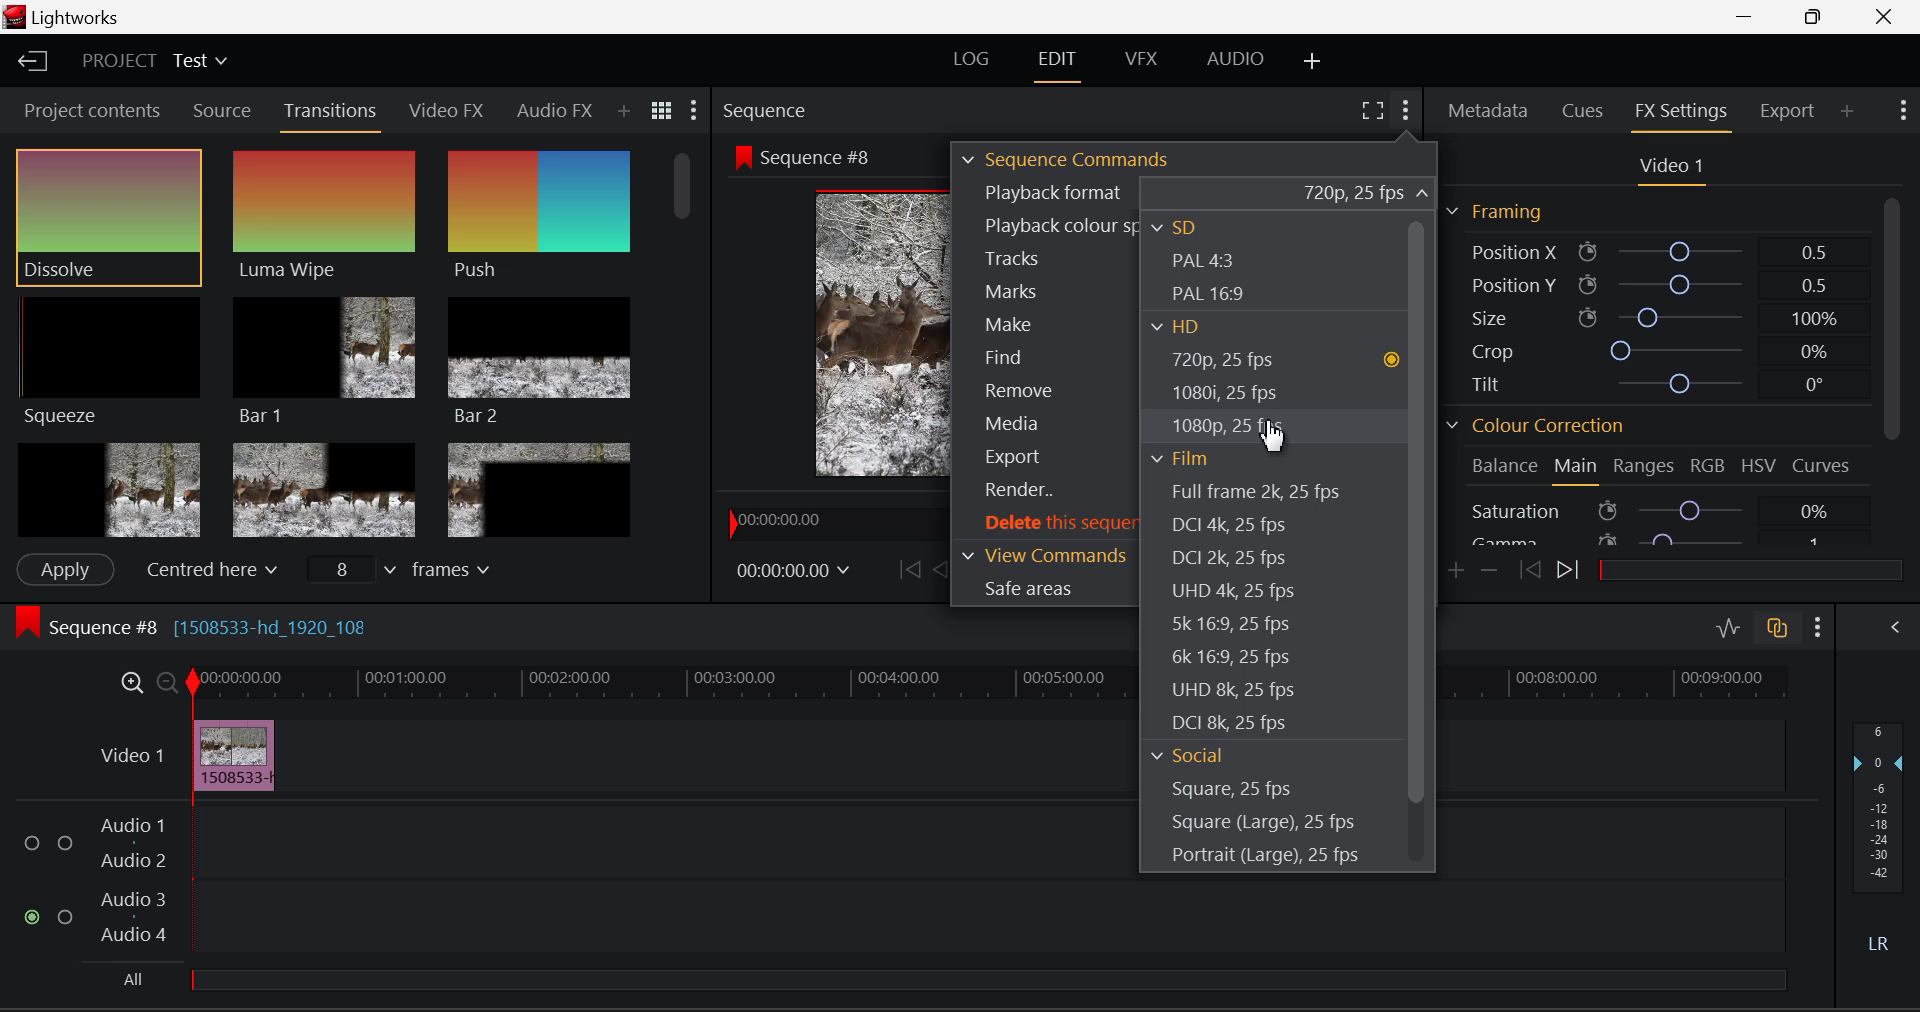 The height and width of the screenshot is (1012, 1920). I want to click on Close, so click(1886, 17).